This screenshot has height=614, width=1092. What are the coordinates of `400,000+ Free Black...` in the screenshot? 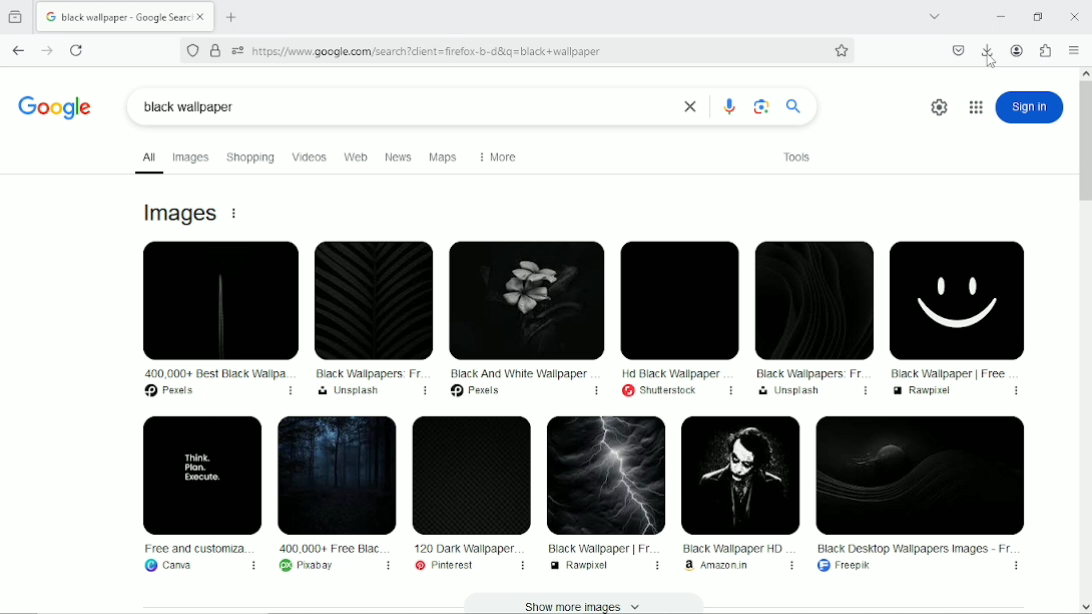 It's located at (333, 496).